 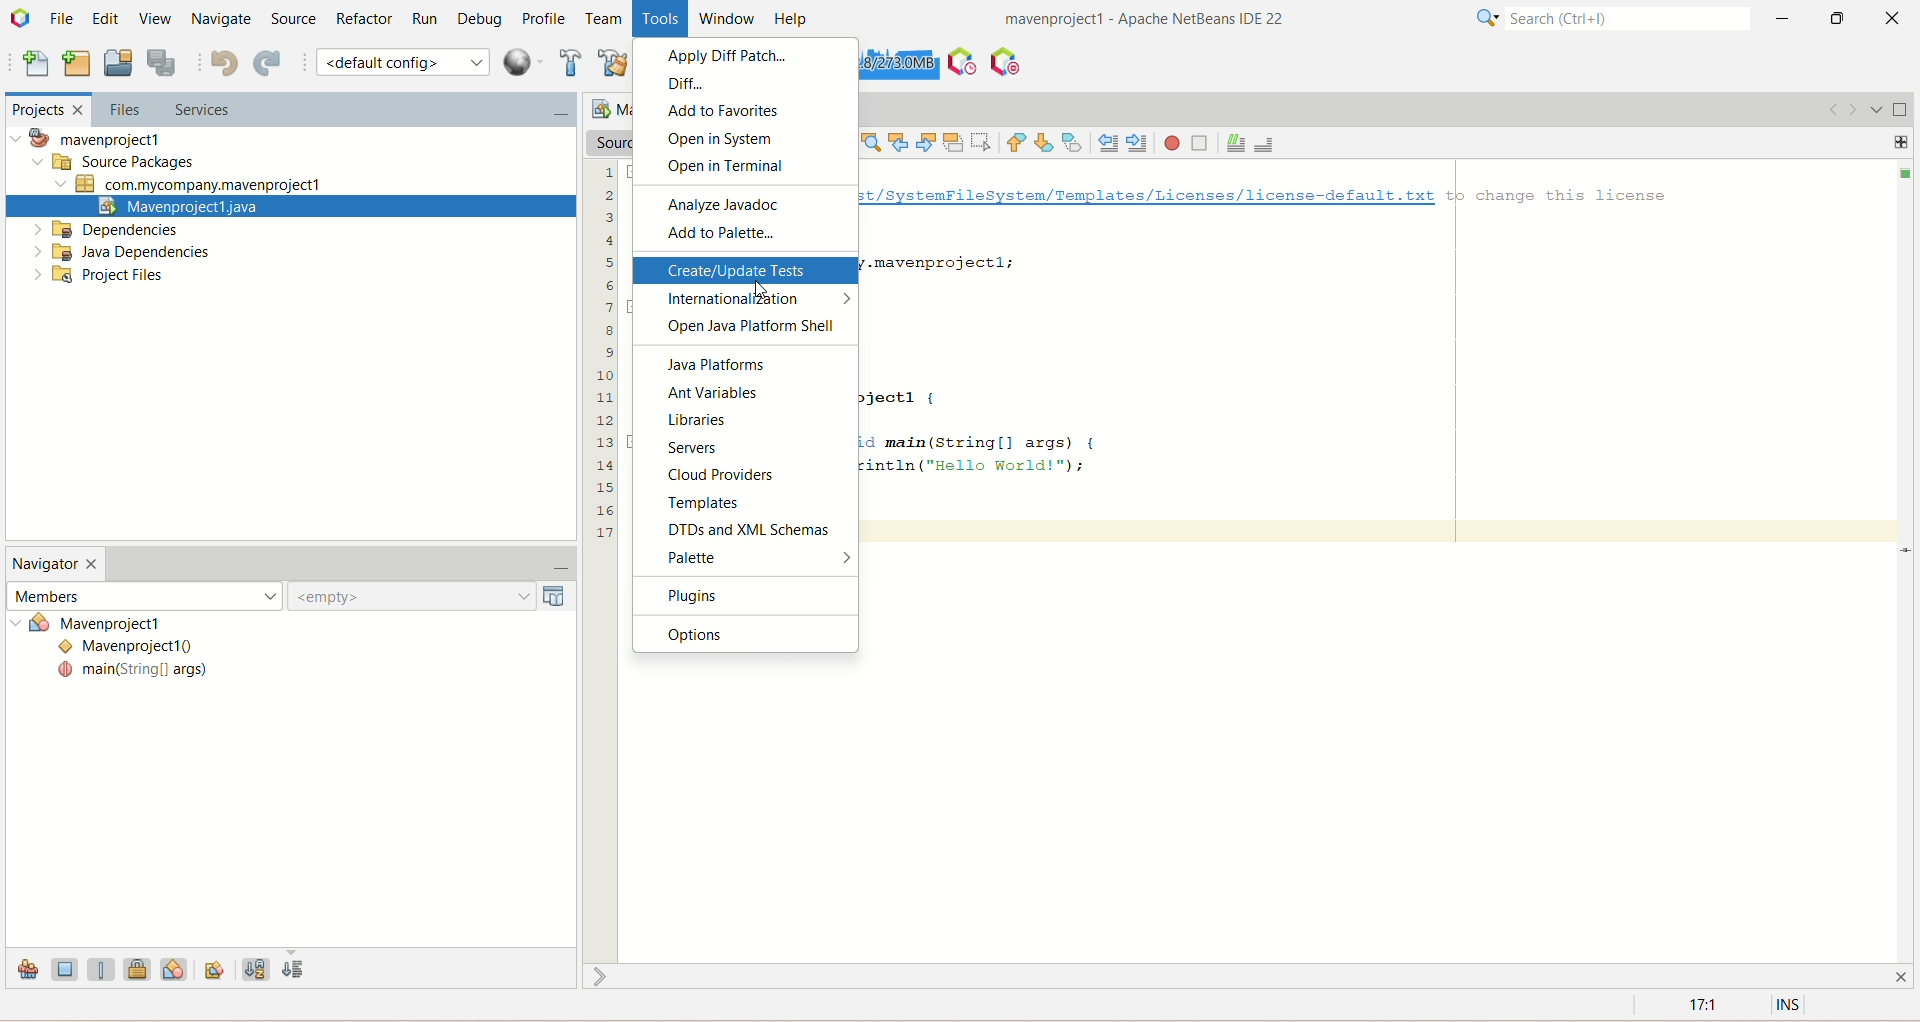 What do you see at coordinates (748, 83) in the screenshot?
I see `diff` at bounding box center [748, 83].